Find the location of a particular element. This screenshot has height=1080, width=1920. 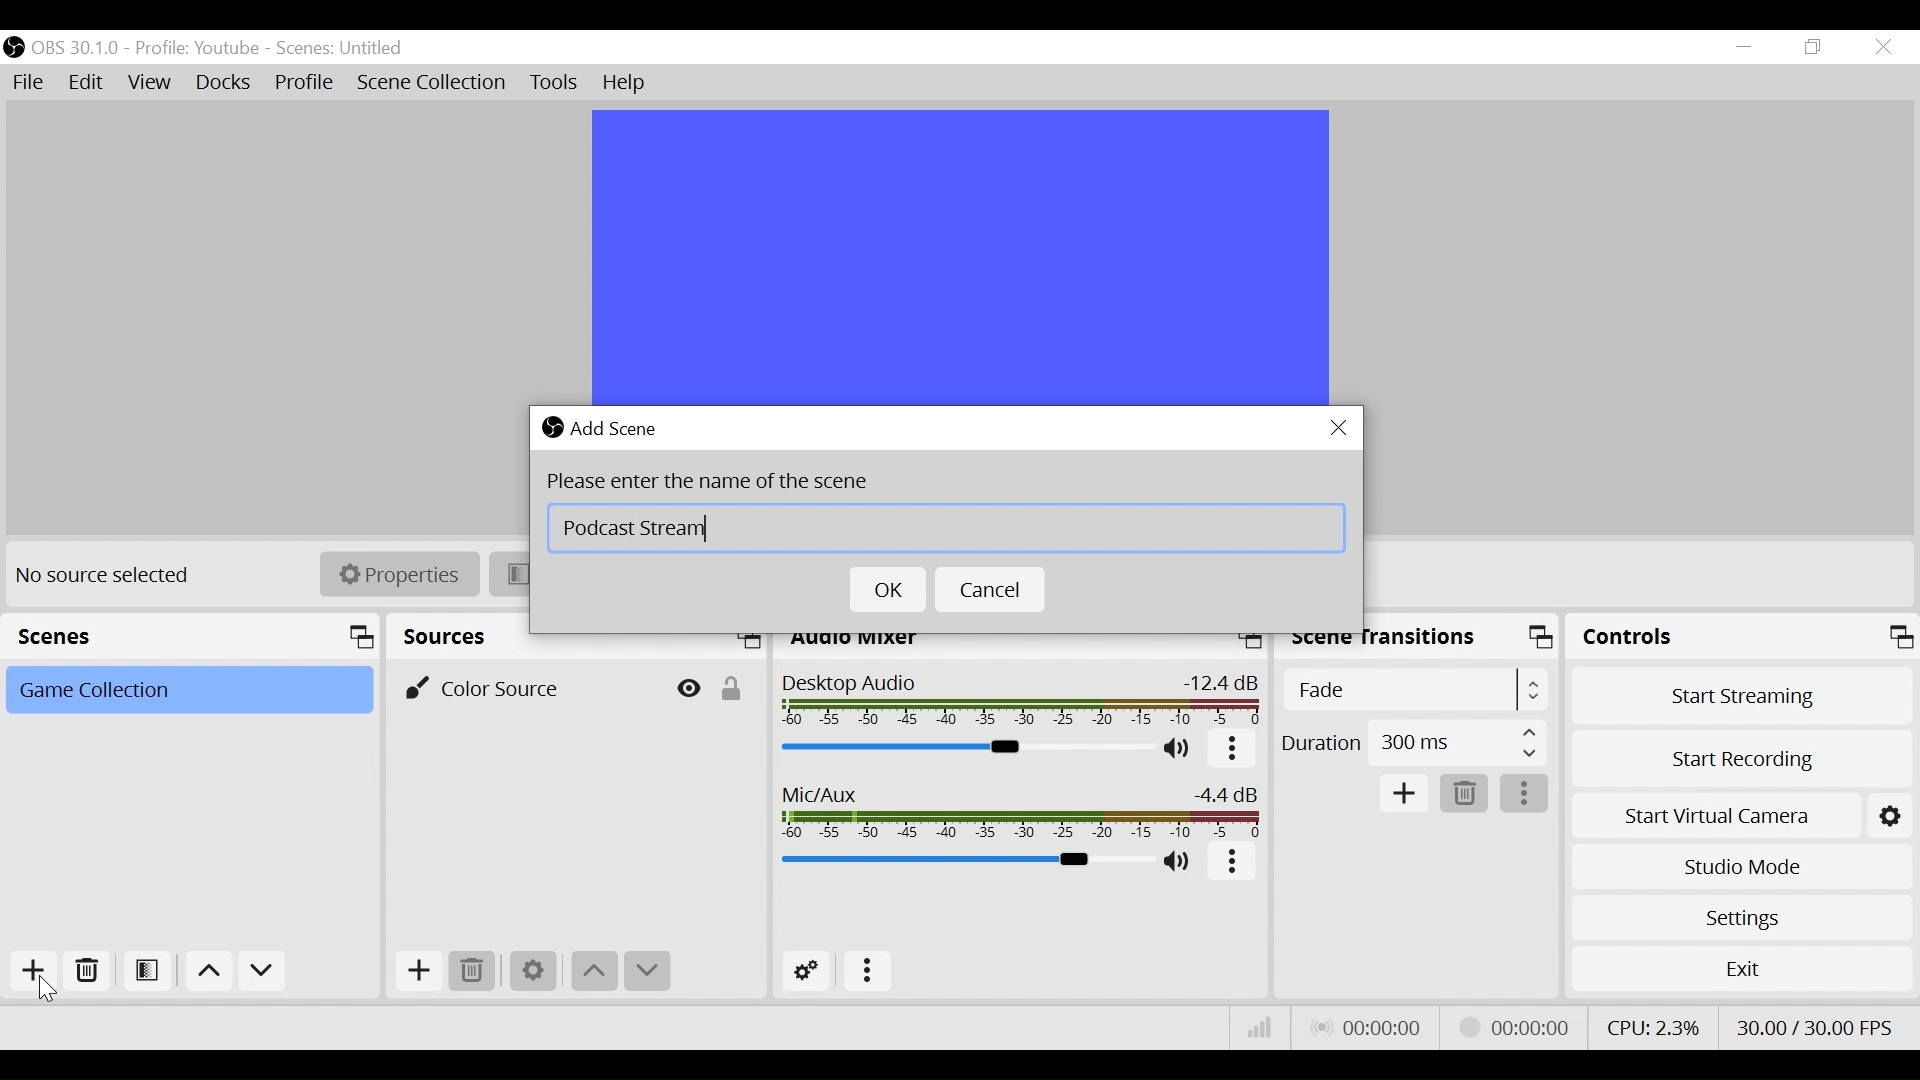

Open Scene Filter is located at coordinates (149, 973).